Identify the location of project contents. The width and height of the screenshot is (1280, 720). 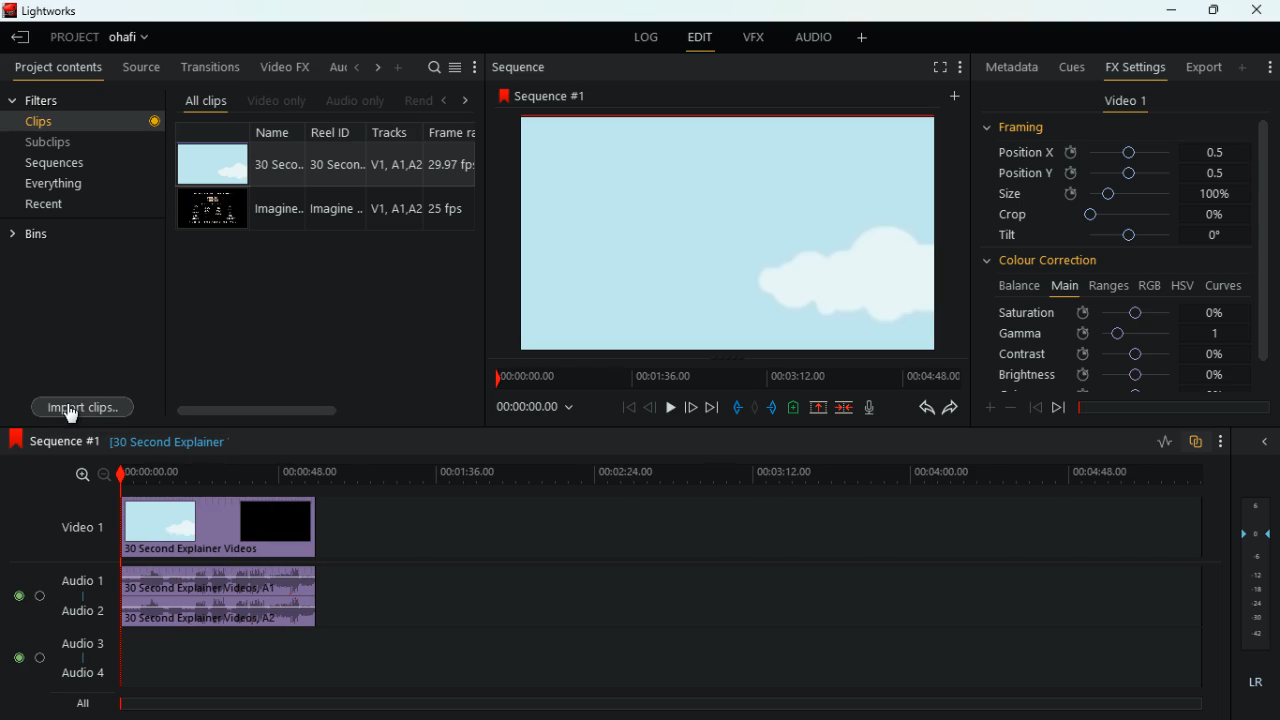
(56, 69).